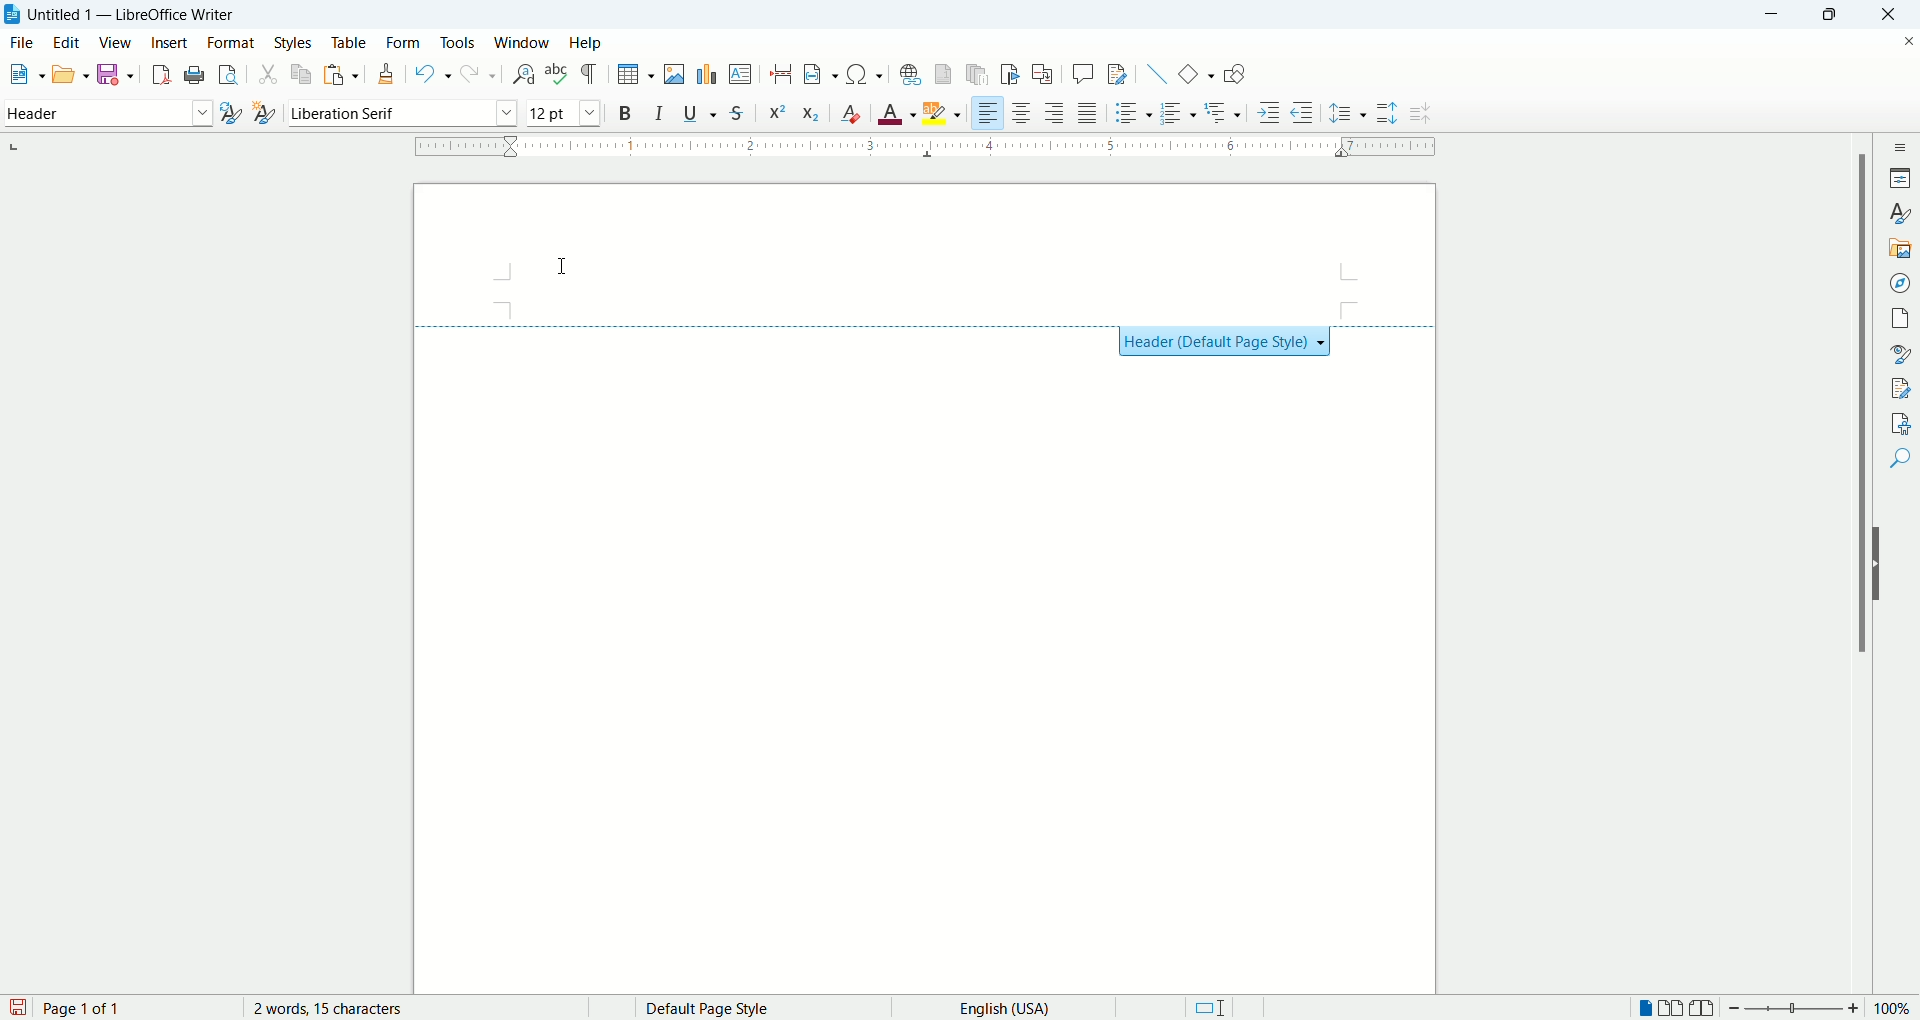  I want to click on properties, so click(1901, 177).